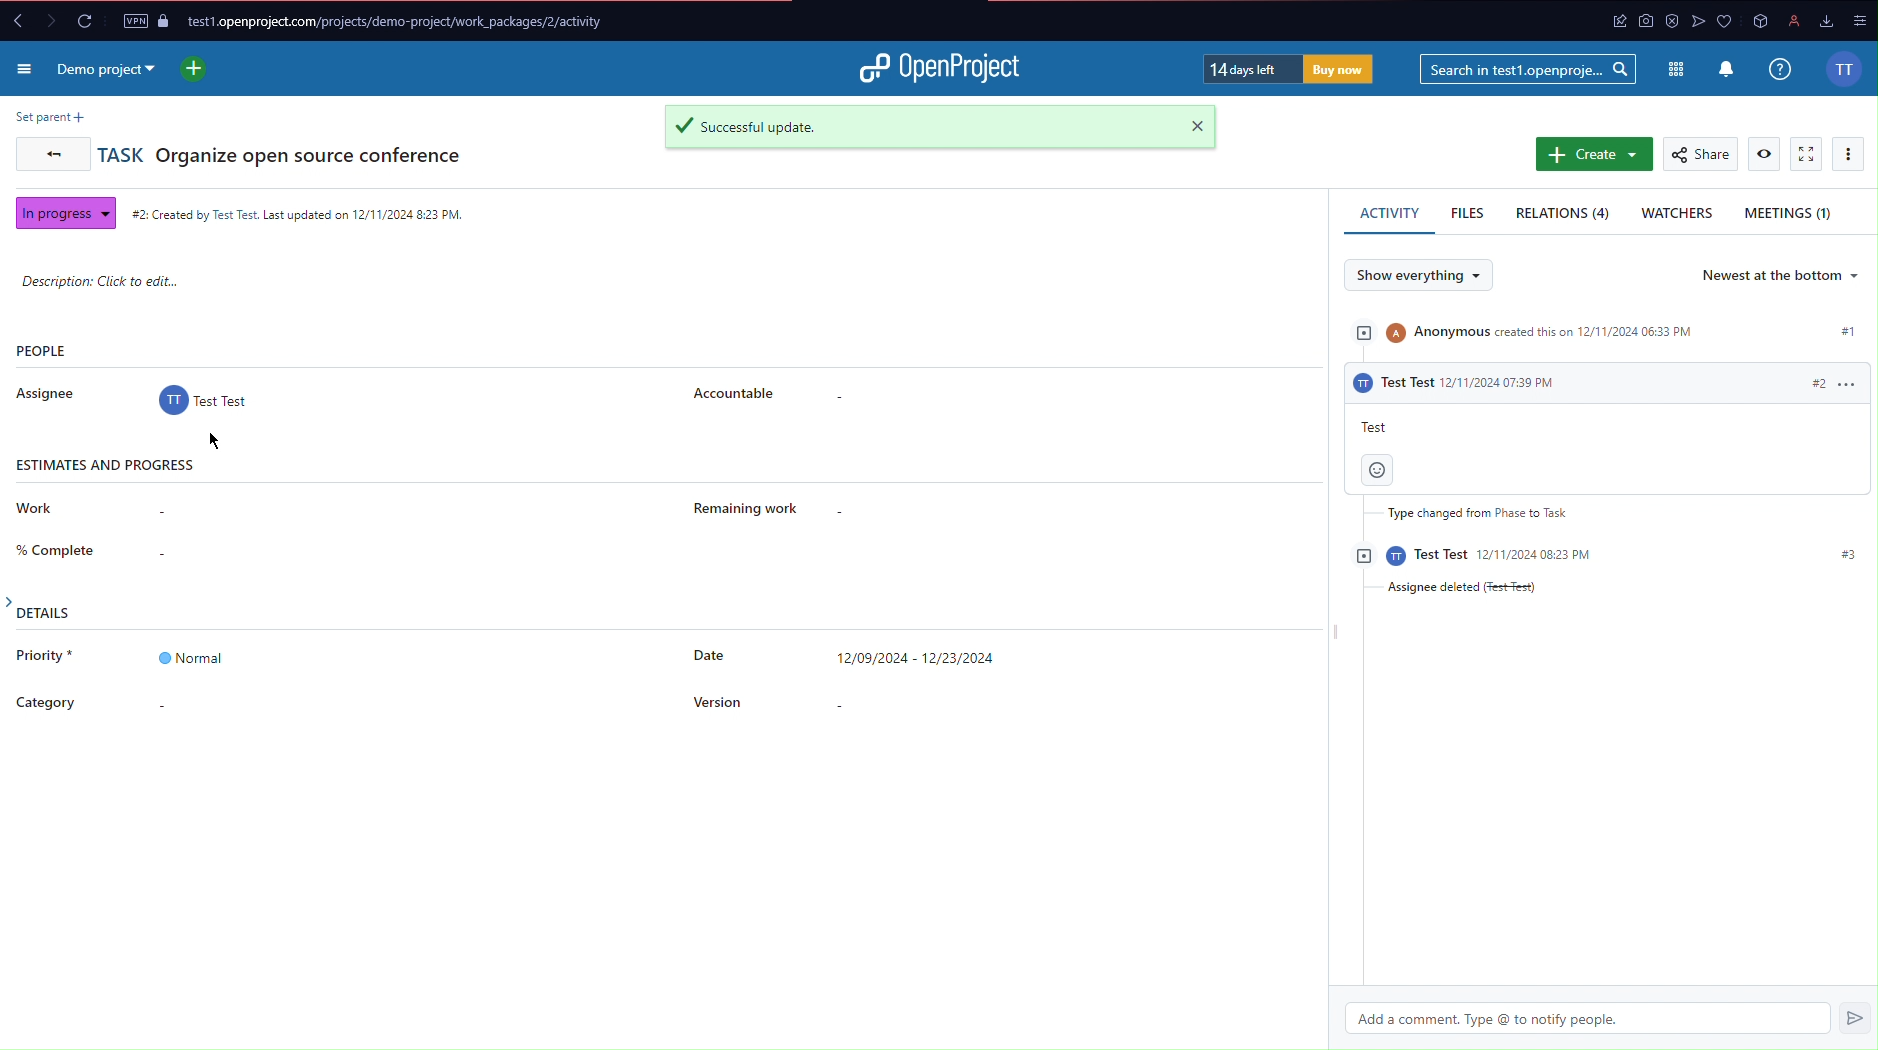 The height and width of the screenshot is (1050, 1878). What do you see at coordinates (1698, 154) in the screenshot?
I see `Share` at bounding box center [1698, 154].